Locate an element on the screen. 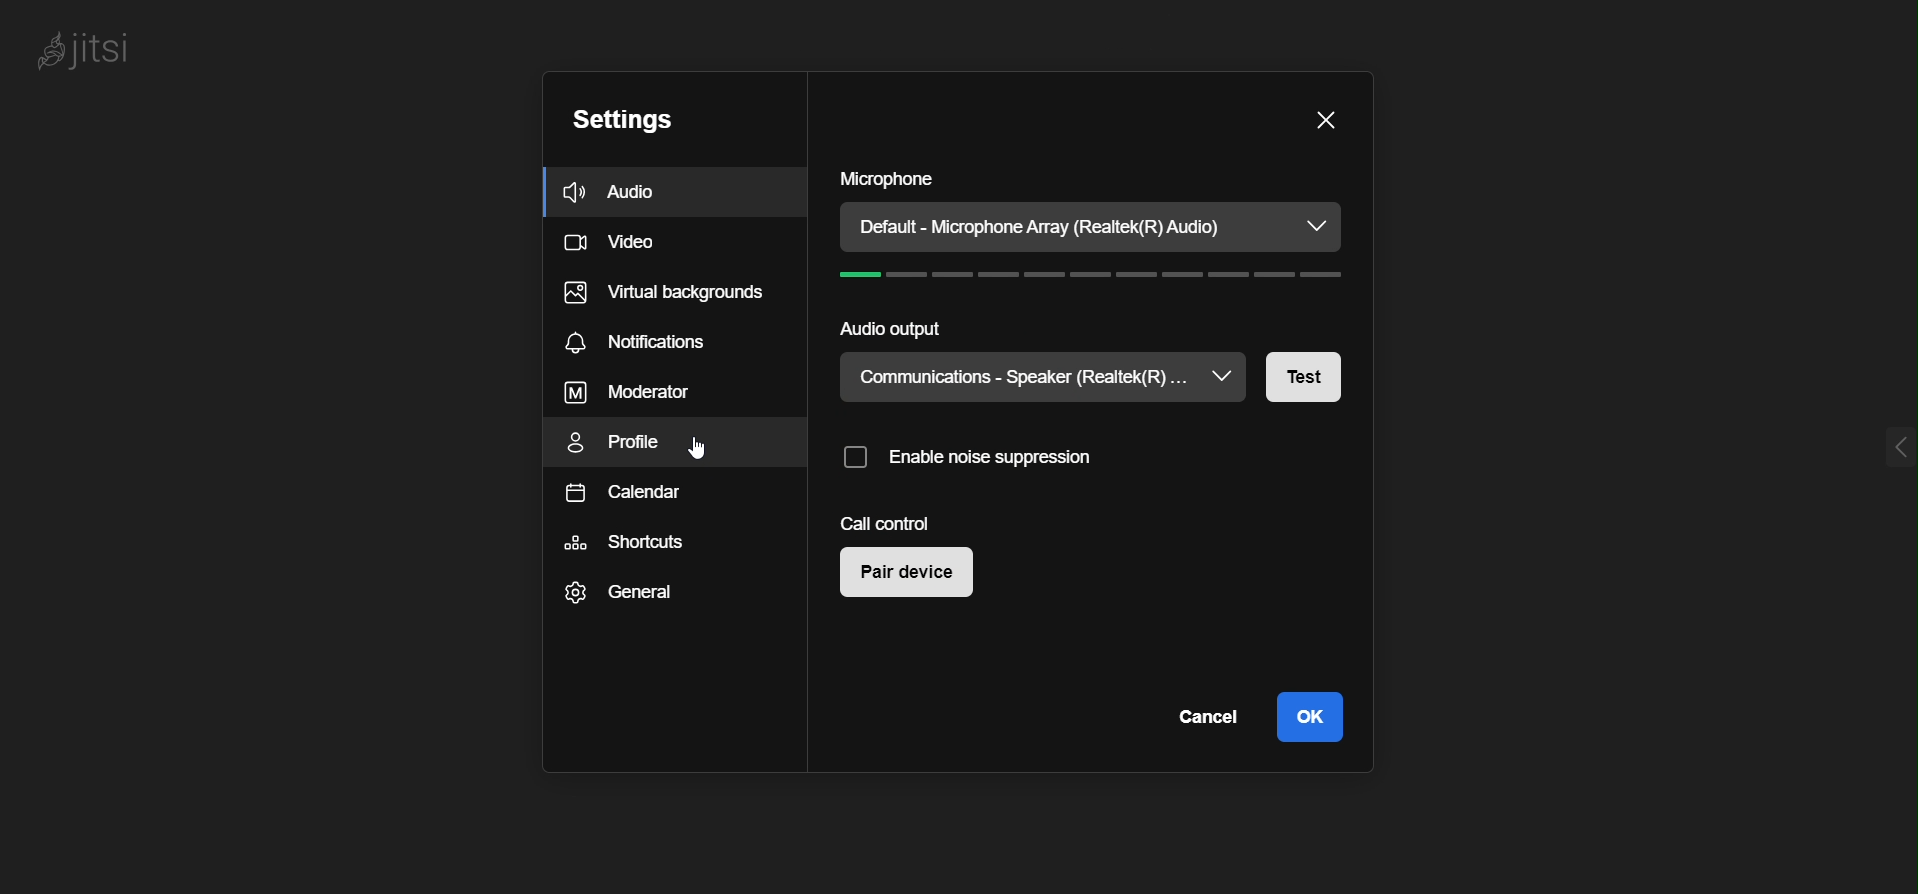 This screenshot has width=1918, height=894. microphone is located at coordinates (892, 179).